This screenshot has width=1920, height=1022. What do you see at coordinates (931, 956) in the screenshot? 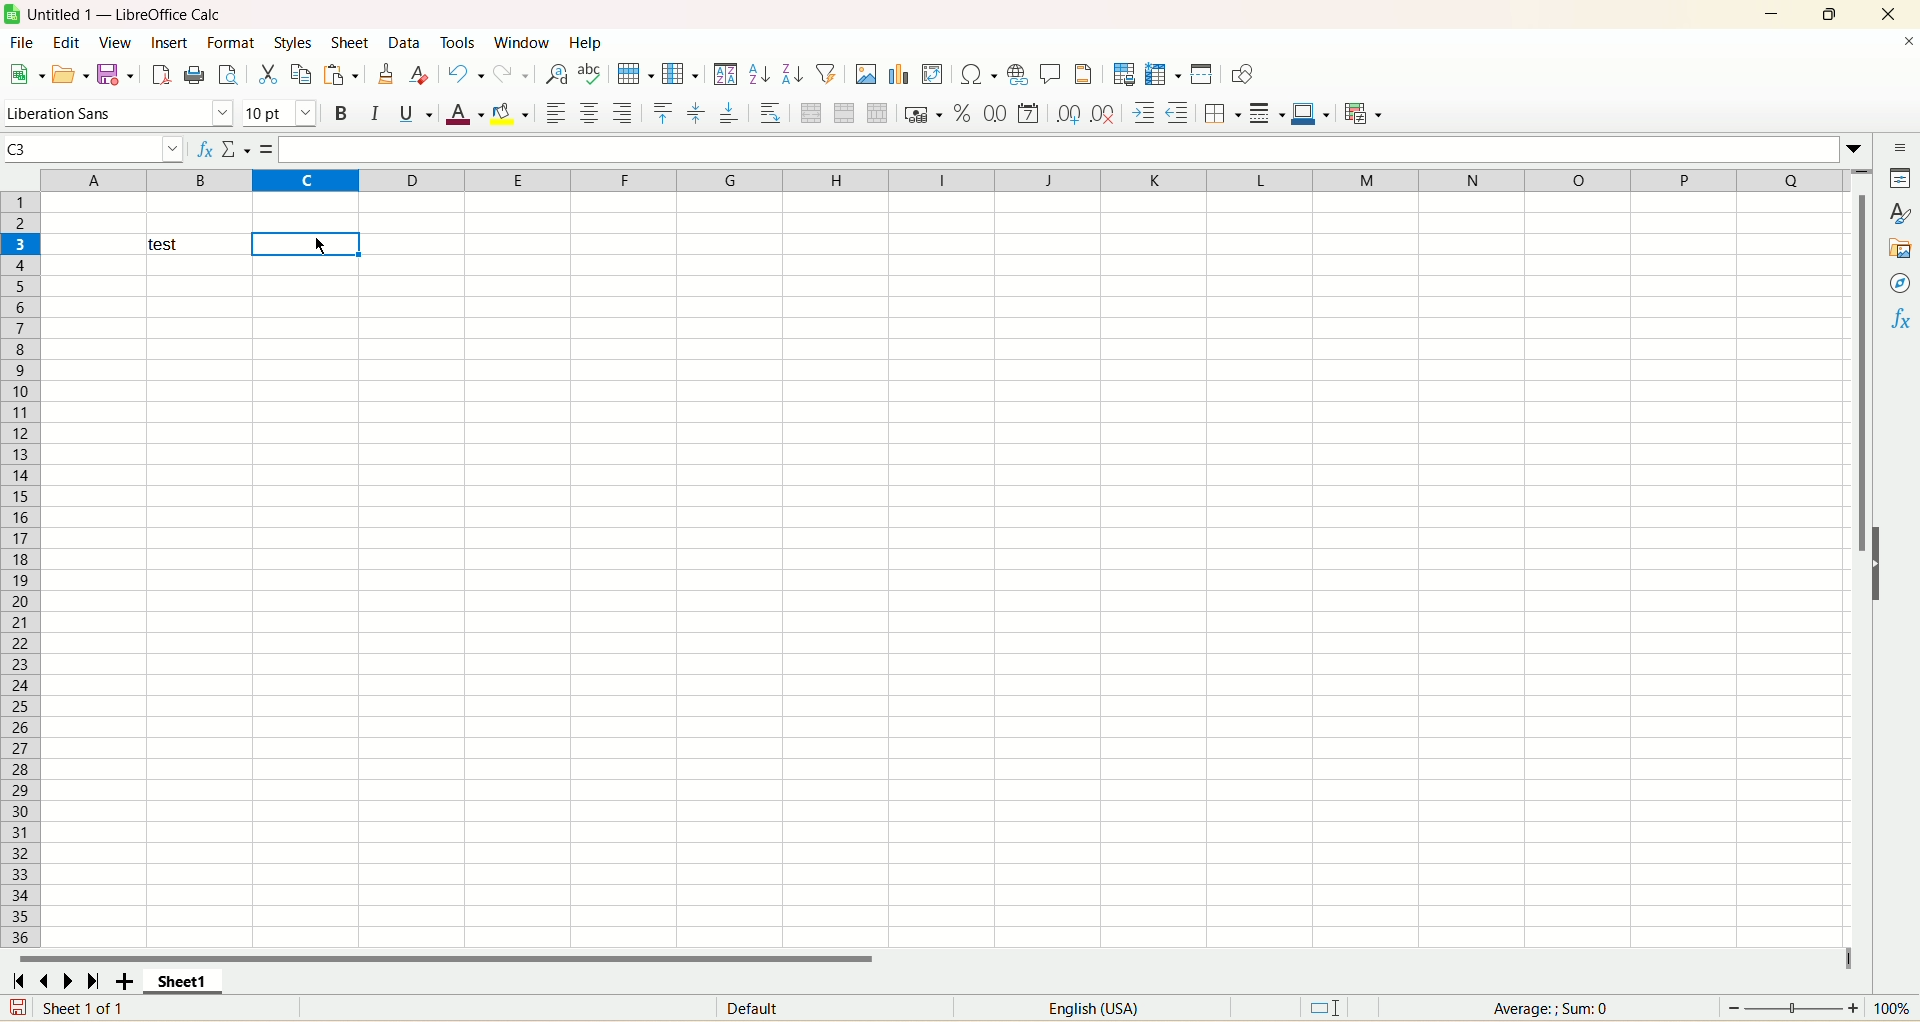
I see `horizontal scroll bar` at bounding box center [931, 956].